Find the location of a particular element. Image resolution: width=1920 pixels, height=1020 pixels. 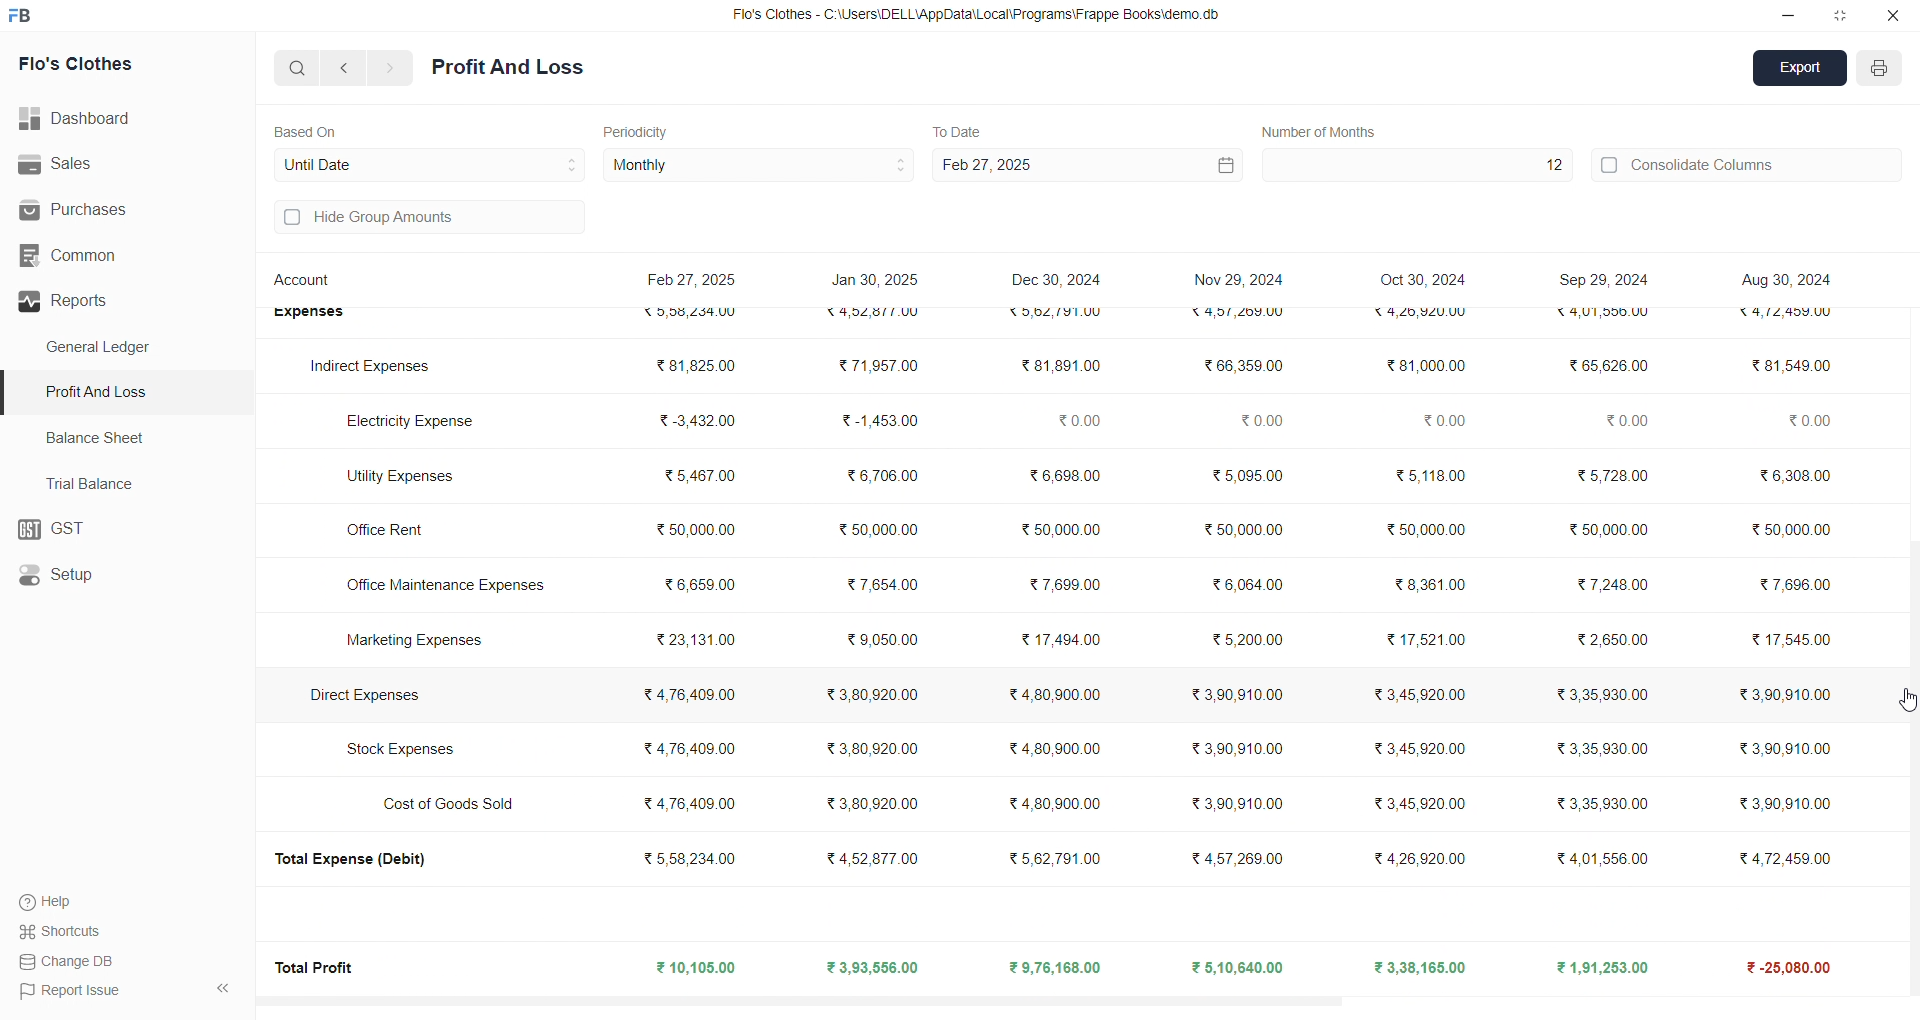

₹4,76,409.00 is located at coordinates (689, 695).